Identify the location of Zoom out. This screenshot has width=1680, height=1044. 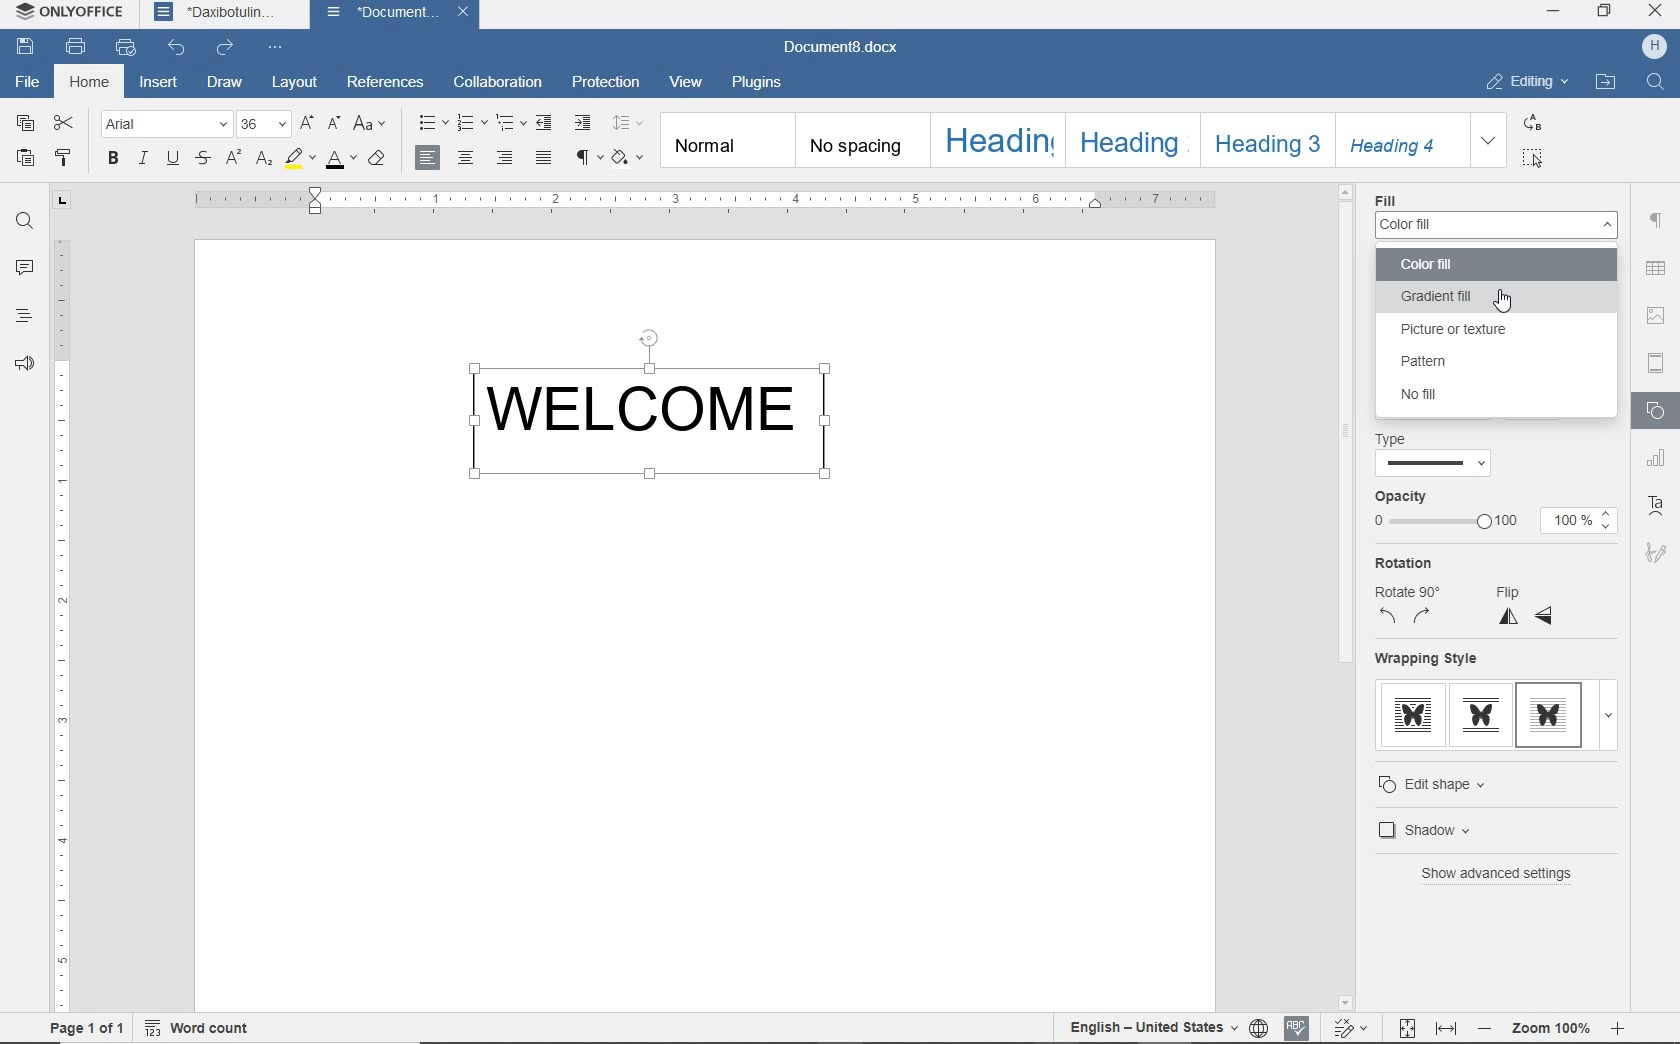
(1486, 1027).